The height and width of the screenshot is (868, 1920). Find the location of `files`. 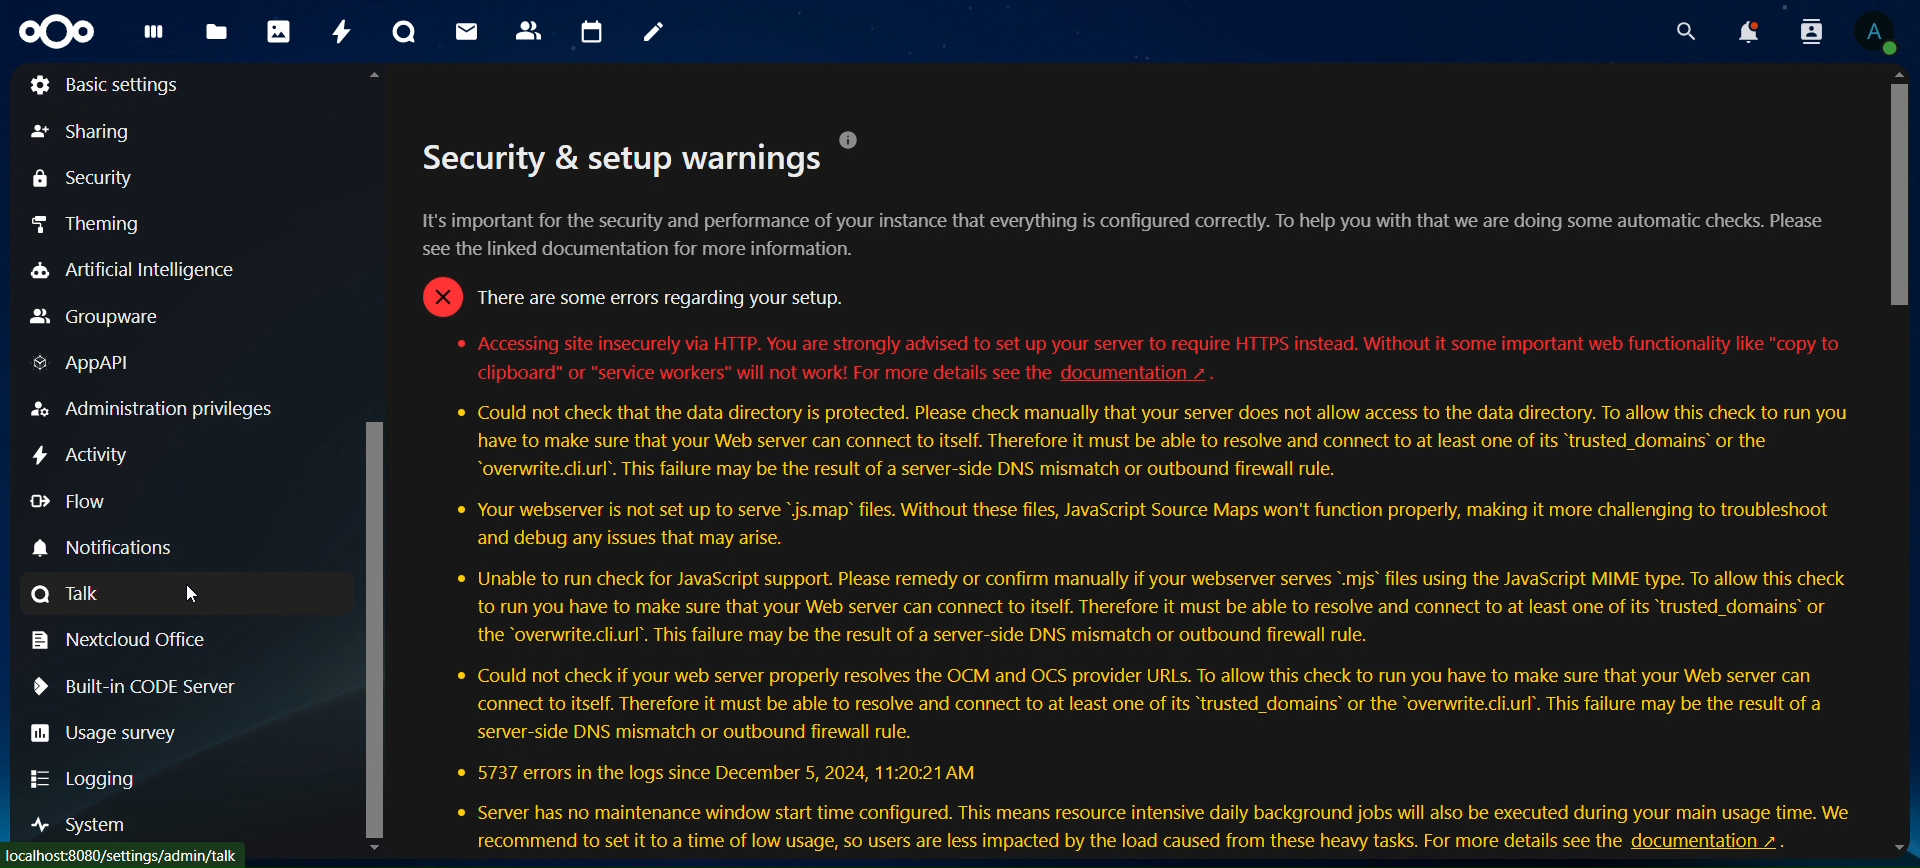

files is located at coordinates (220, 33).